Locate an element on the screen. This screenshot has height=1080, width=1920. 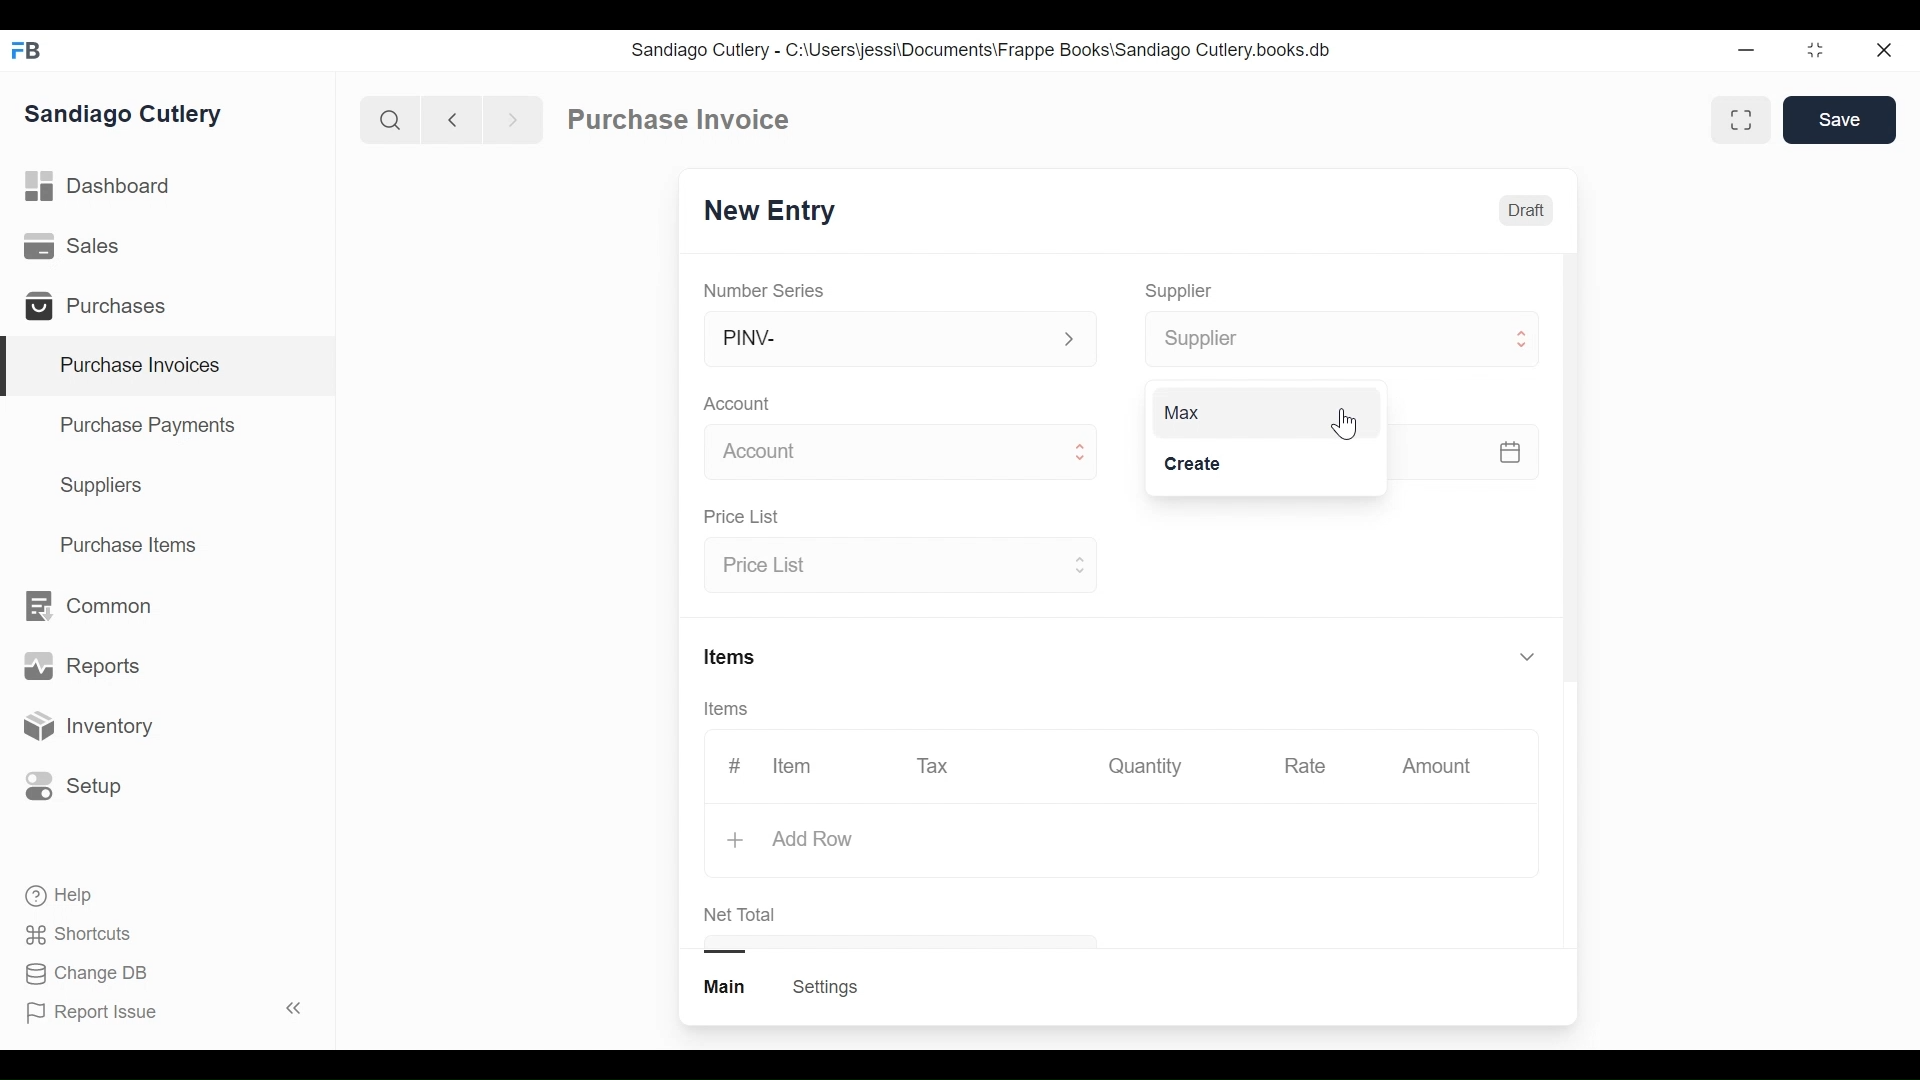
Shortcuts is located at coordinates (81, 933).